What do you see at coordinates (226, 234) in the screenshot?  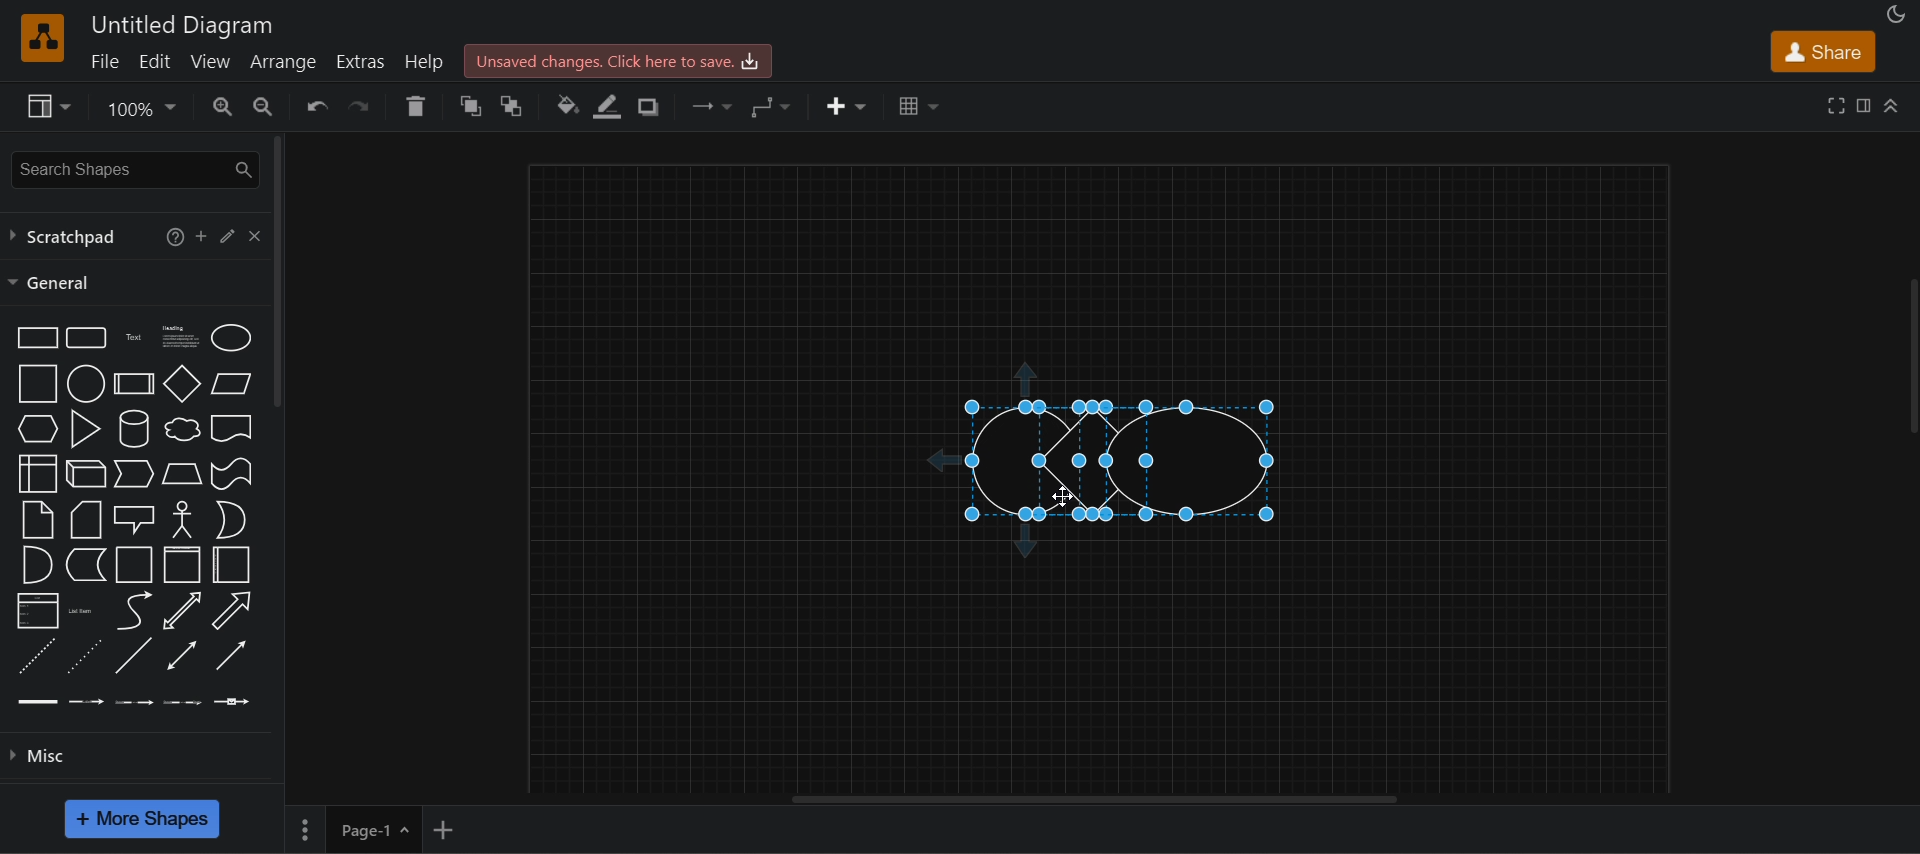 I see `edit` at bounding box center [226, 234].